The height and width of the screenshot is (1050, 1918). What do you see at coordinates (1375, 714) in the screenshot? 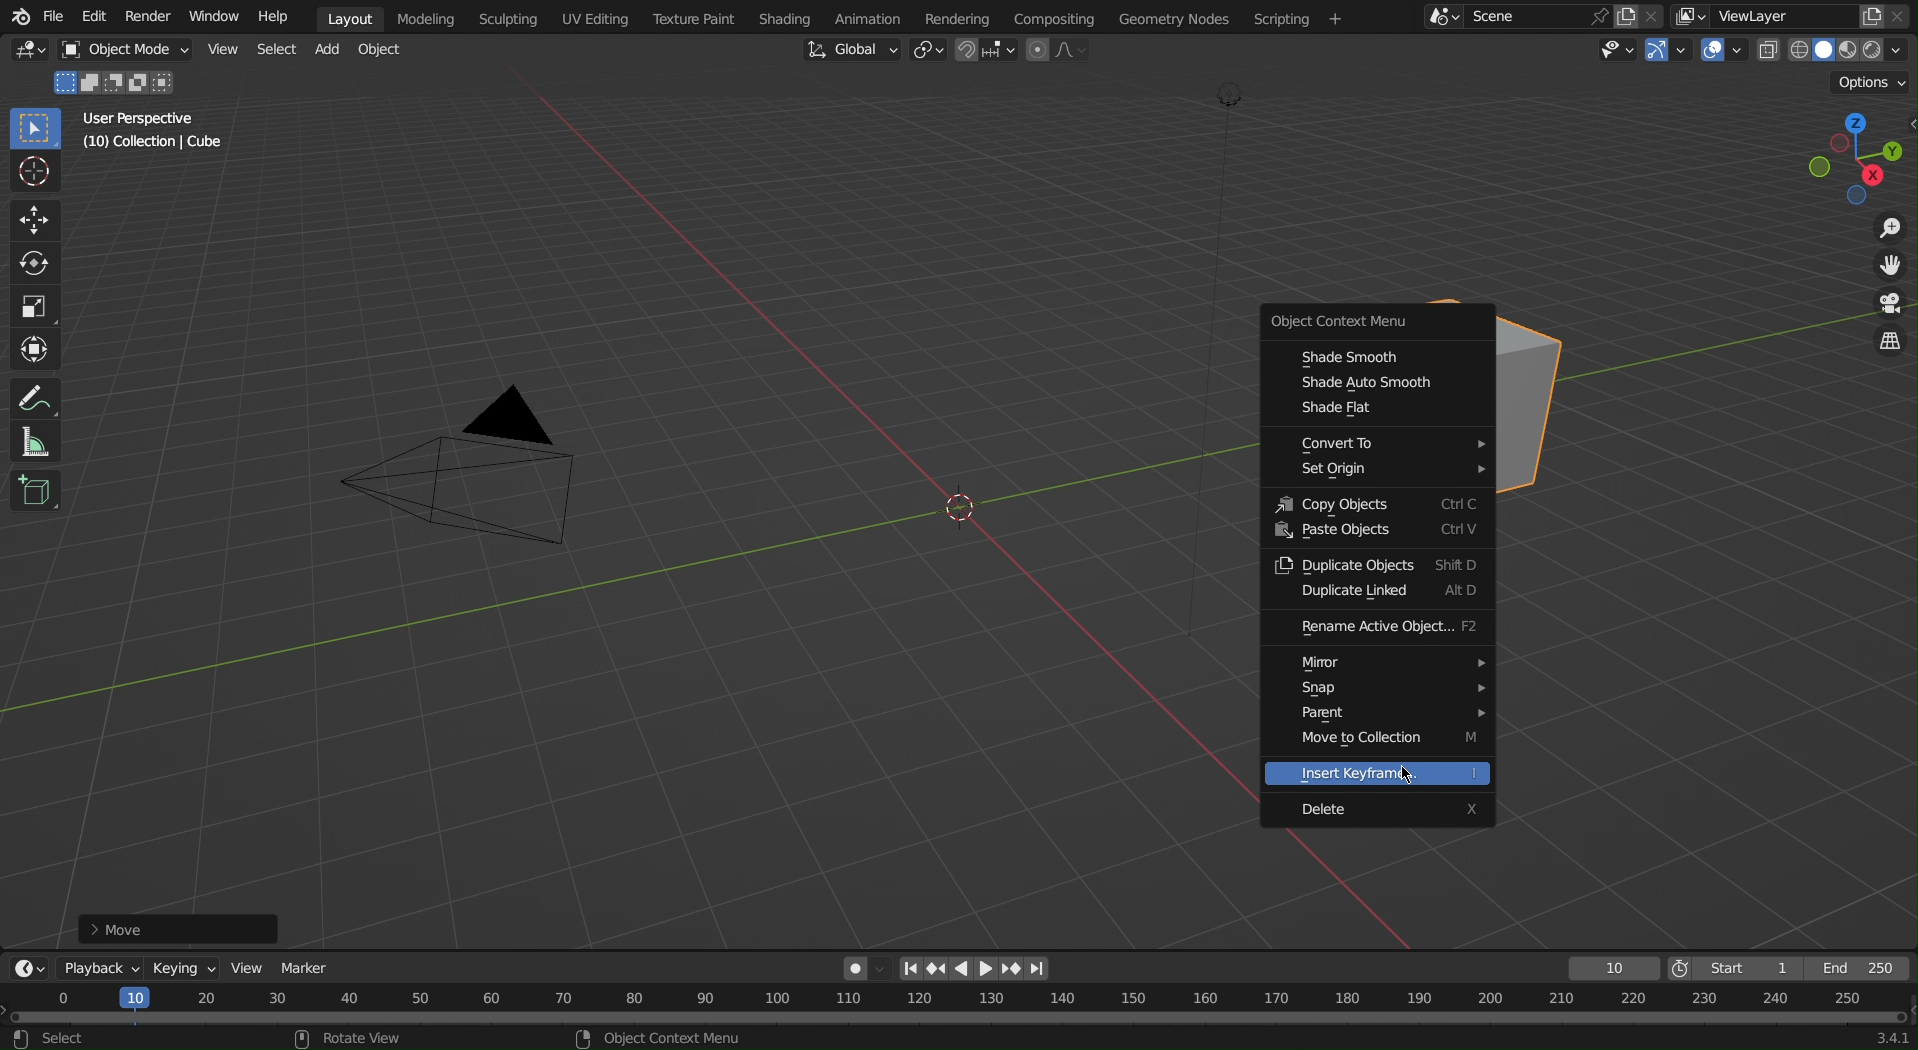
I see `Revert` at bounding box center [1375, 714].